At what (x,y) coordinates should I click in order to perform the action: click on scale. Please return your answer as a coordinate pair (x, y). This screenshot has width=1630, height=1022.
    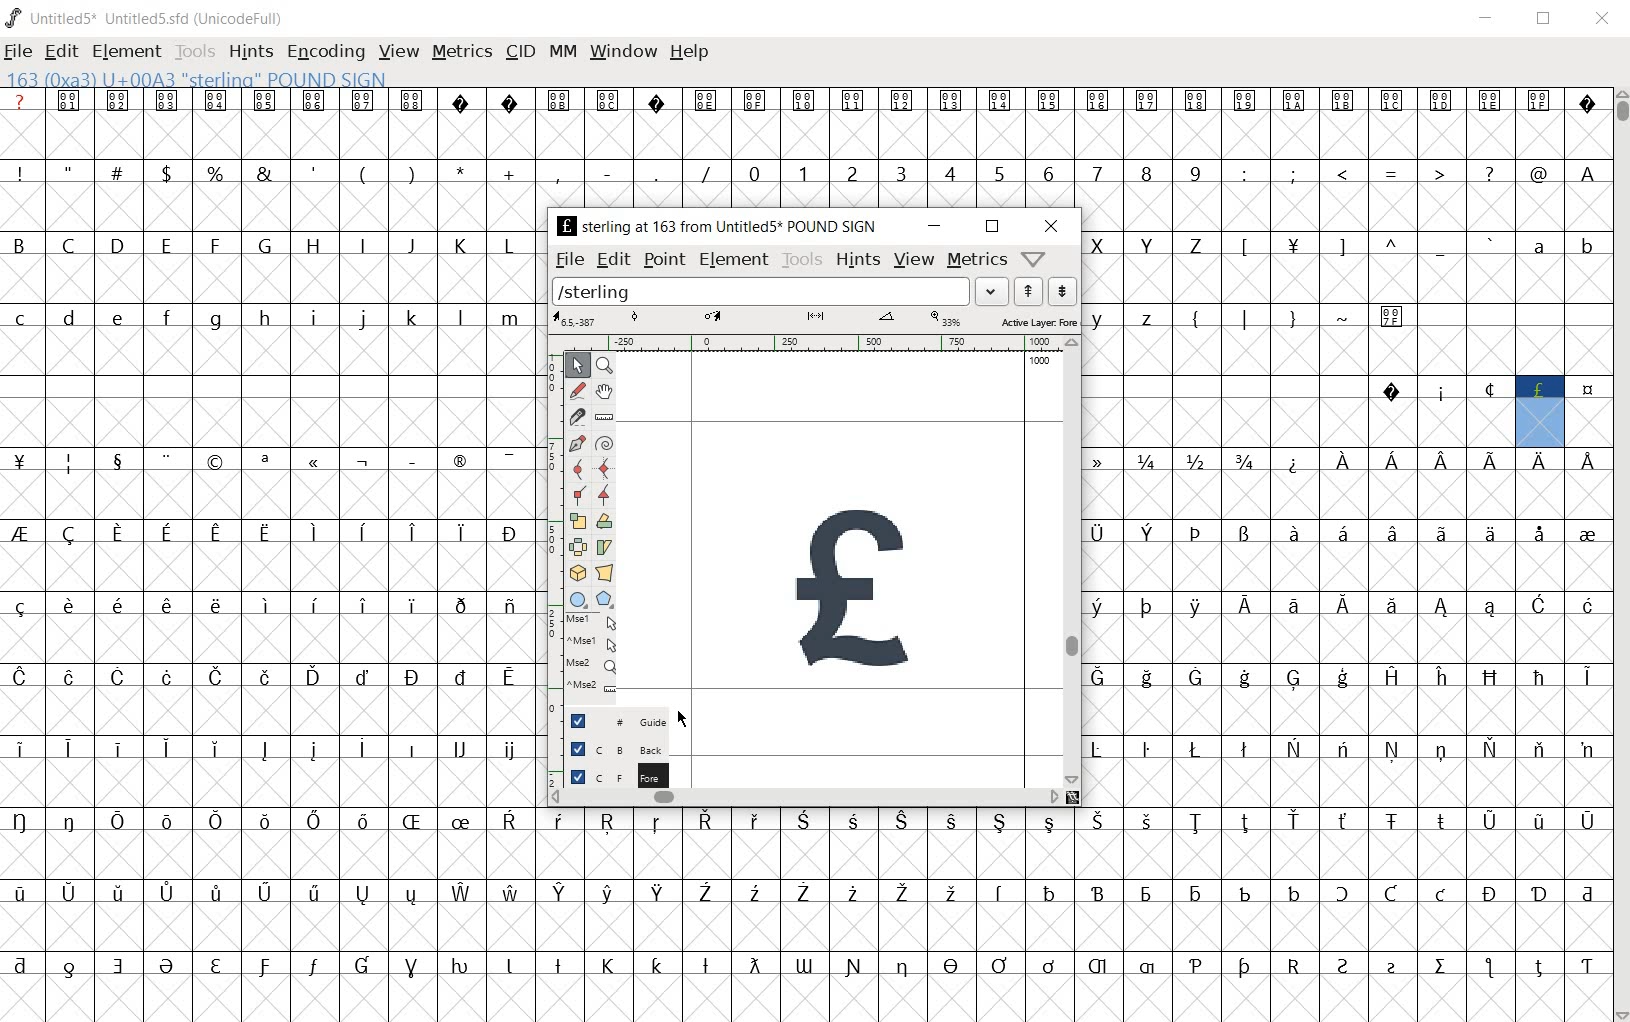
    Looking at the image, I should click on (582, 521).